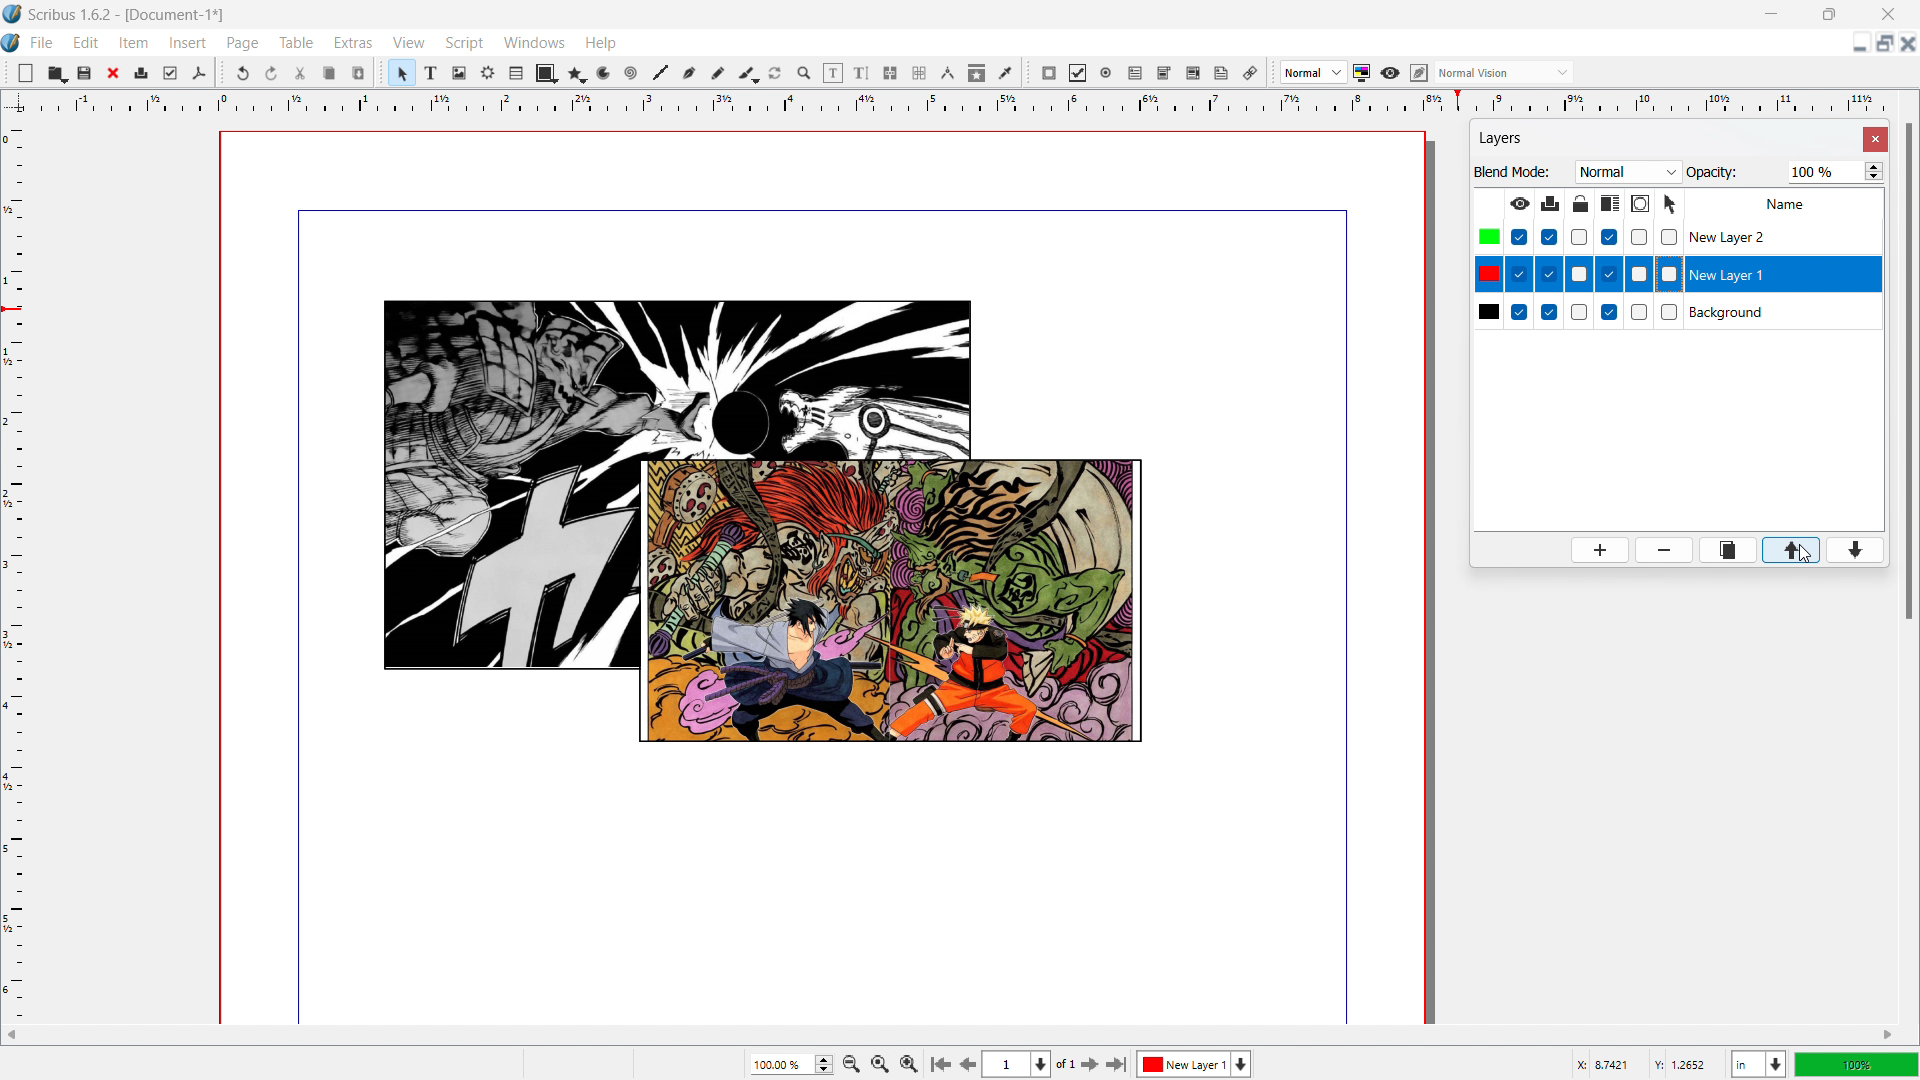 Image resolution: width=1920 pixels, height=1080 pixels. I want to click on edit in preview mode, so click(1419, 73).